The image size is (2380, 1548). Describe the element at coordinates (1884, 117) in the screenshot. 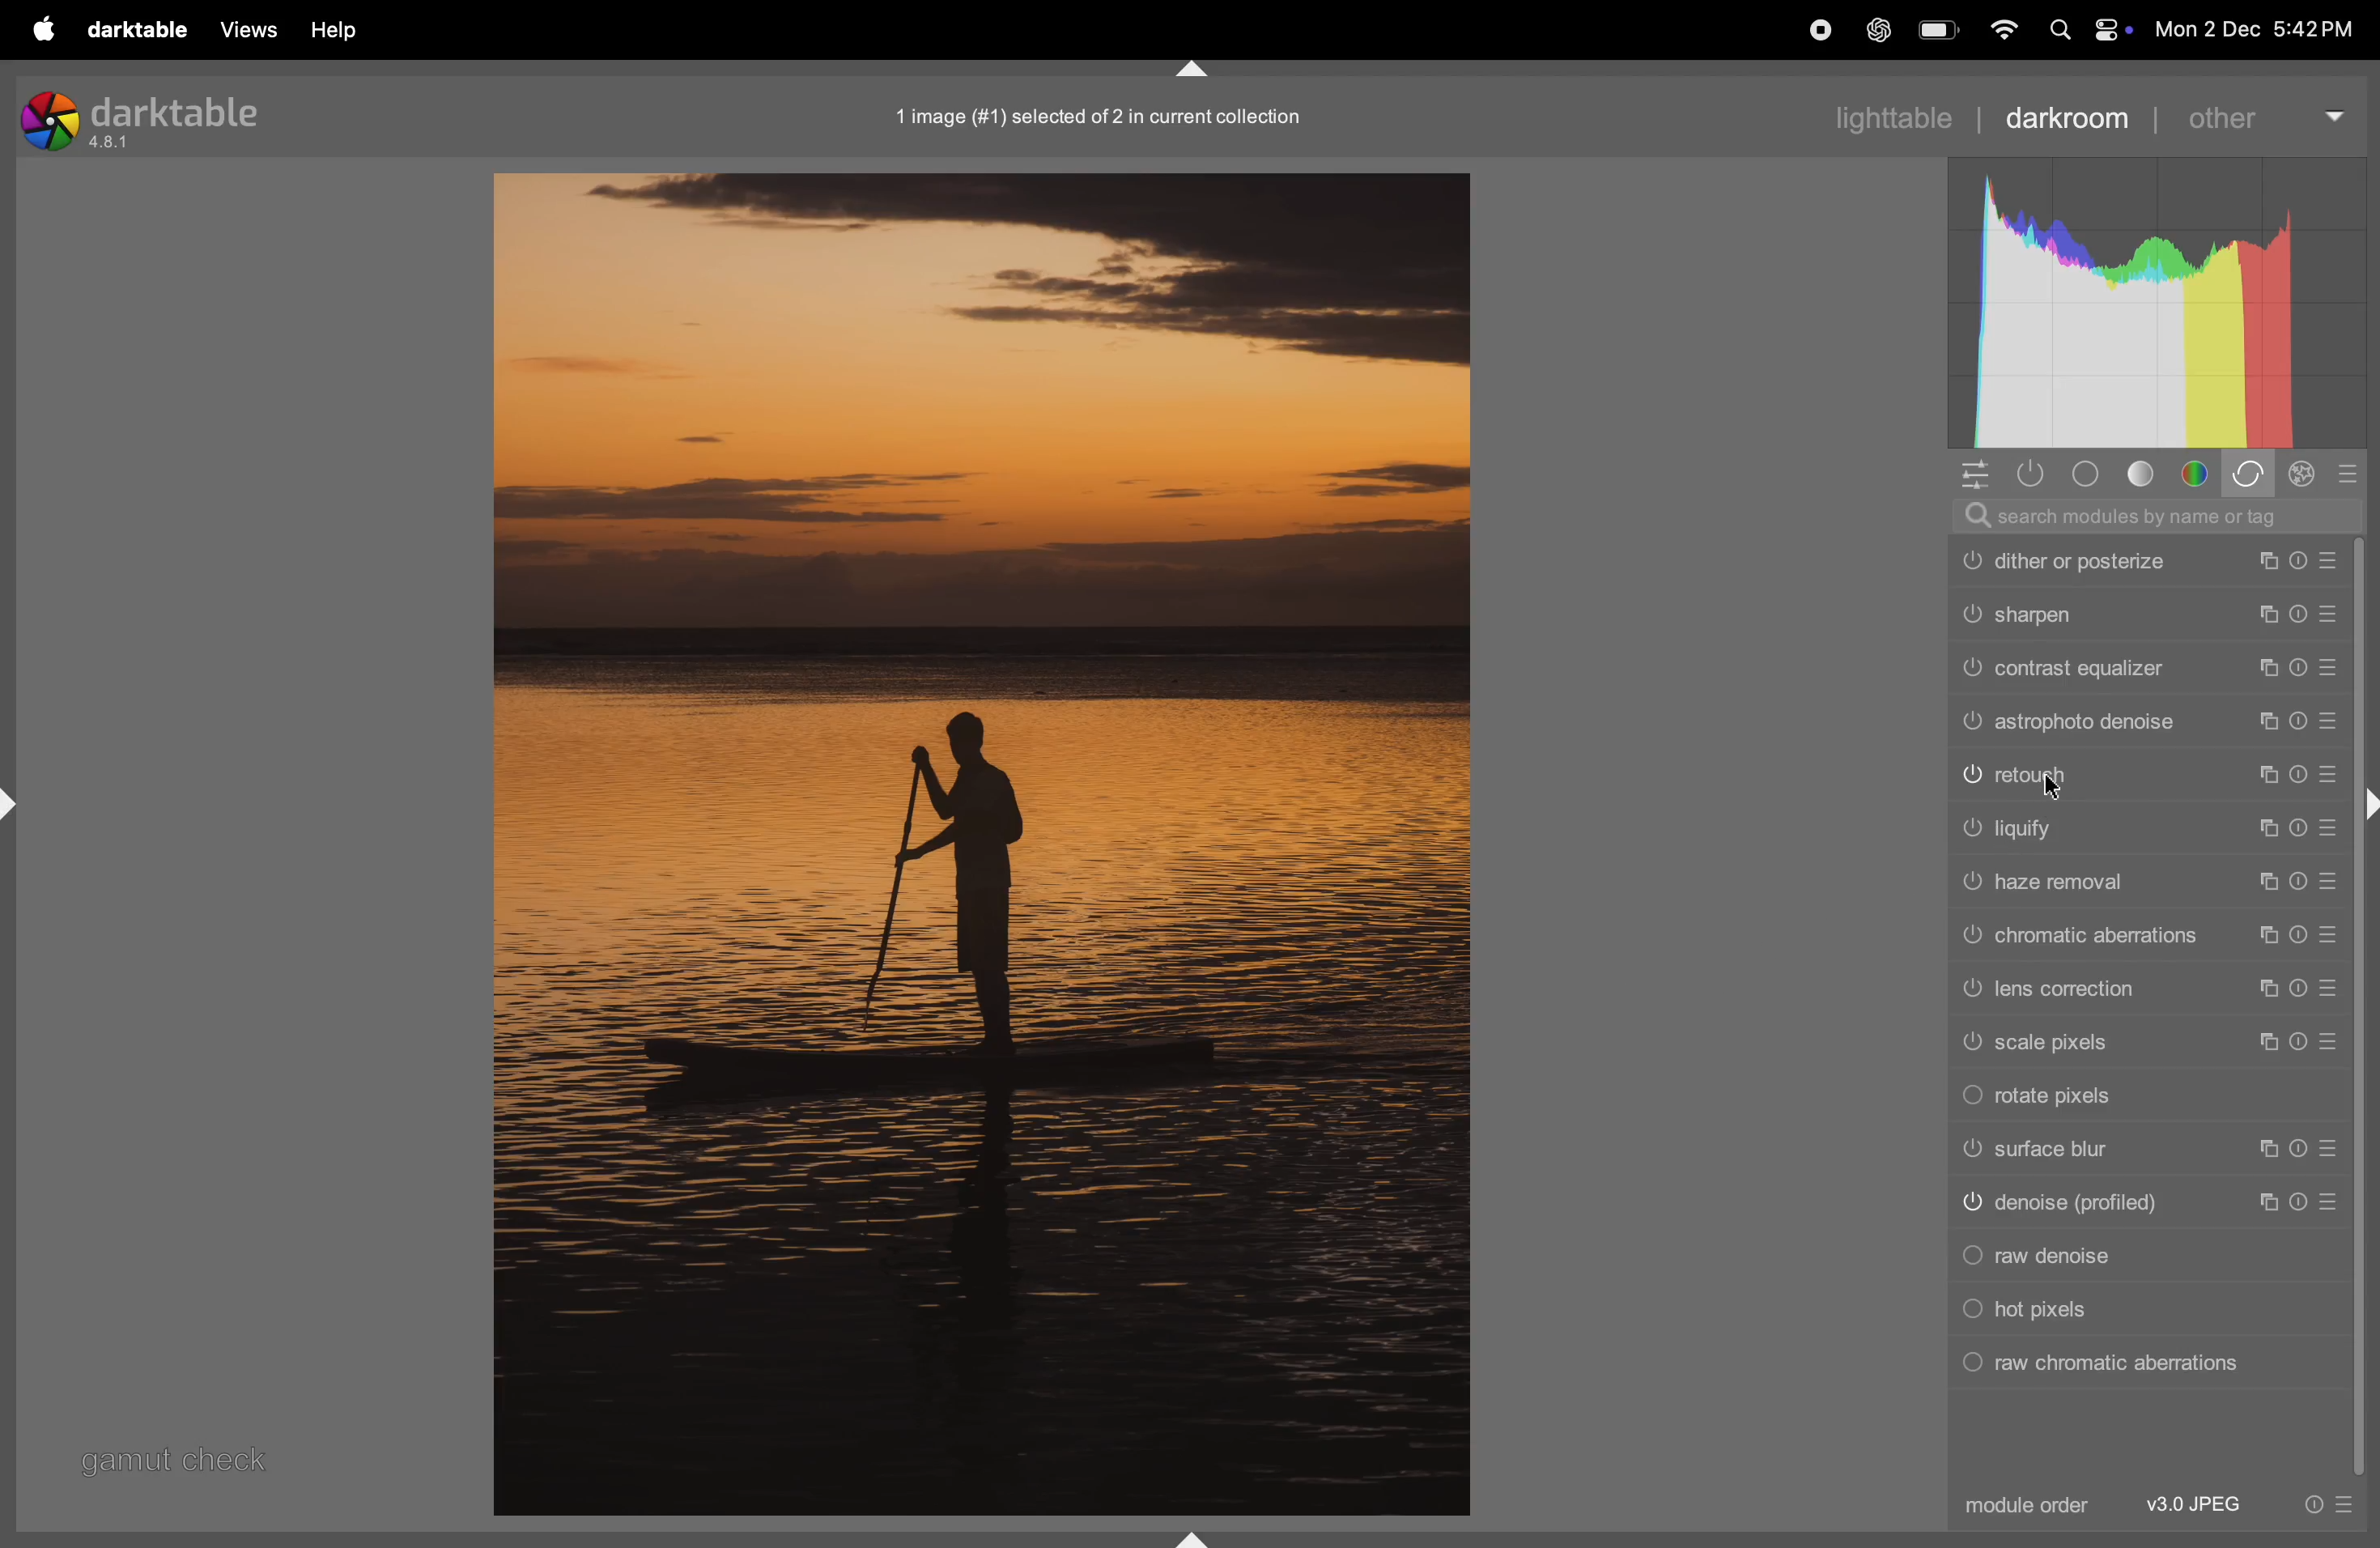

I see `lighttable` at that location.